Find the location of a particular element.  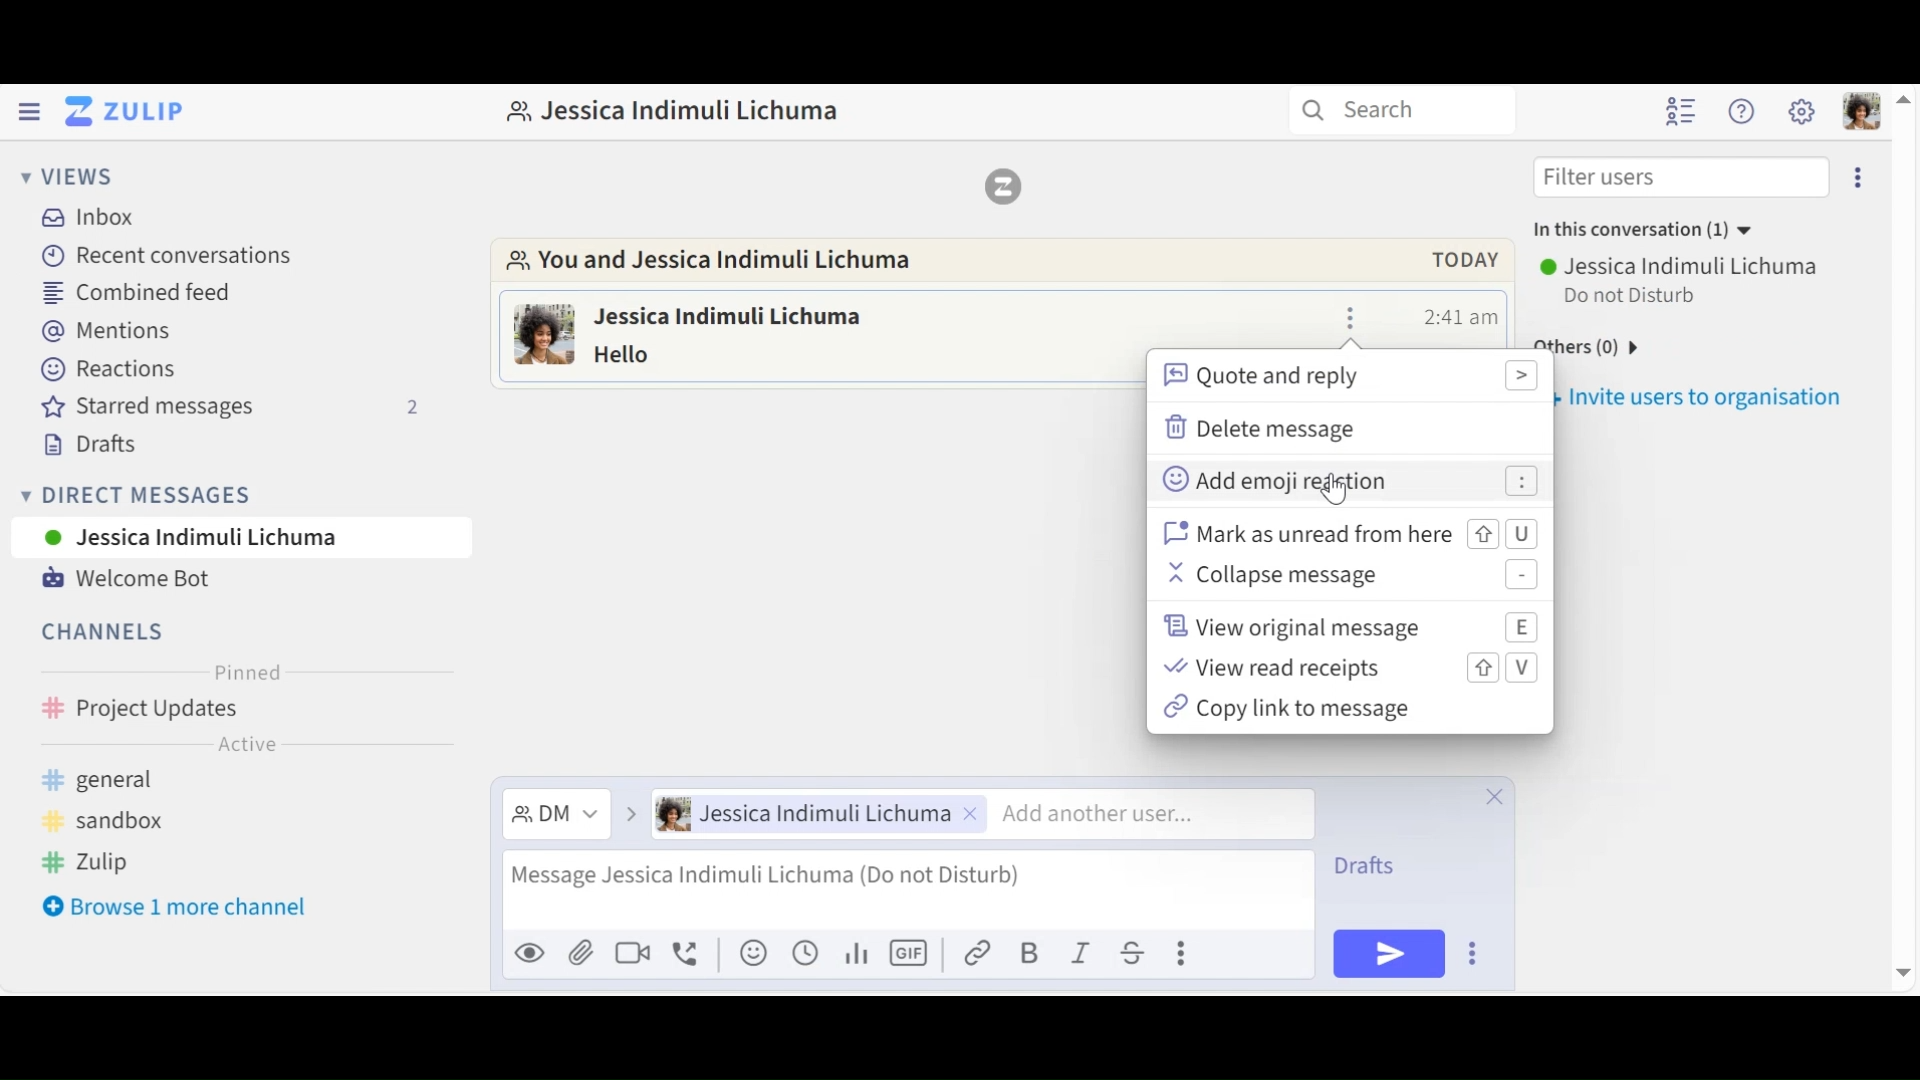

Upload File is located at coordinates (581, 956).